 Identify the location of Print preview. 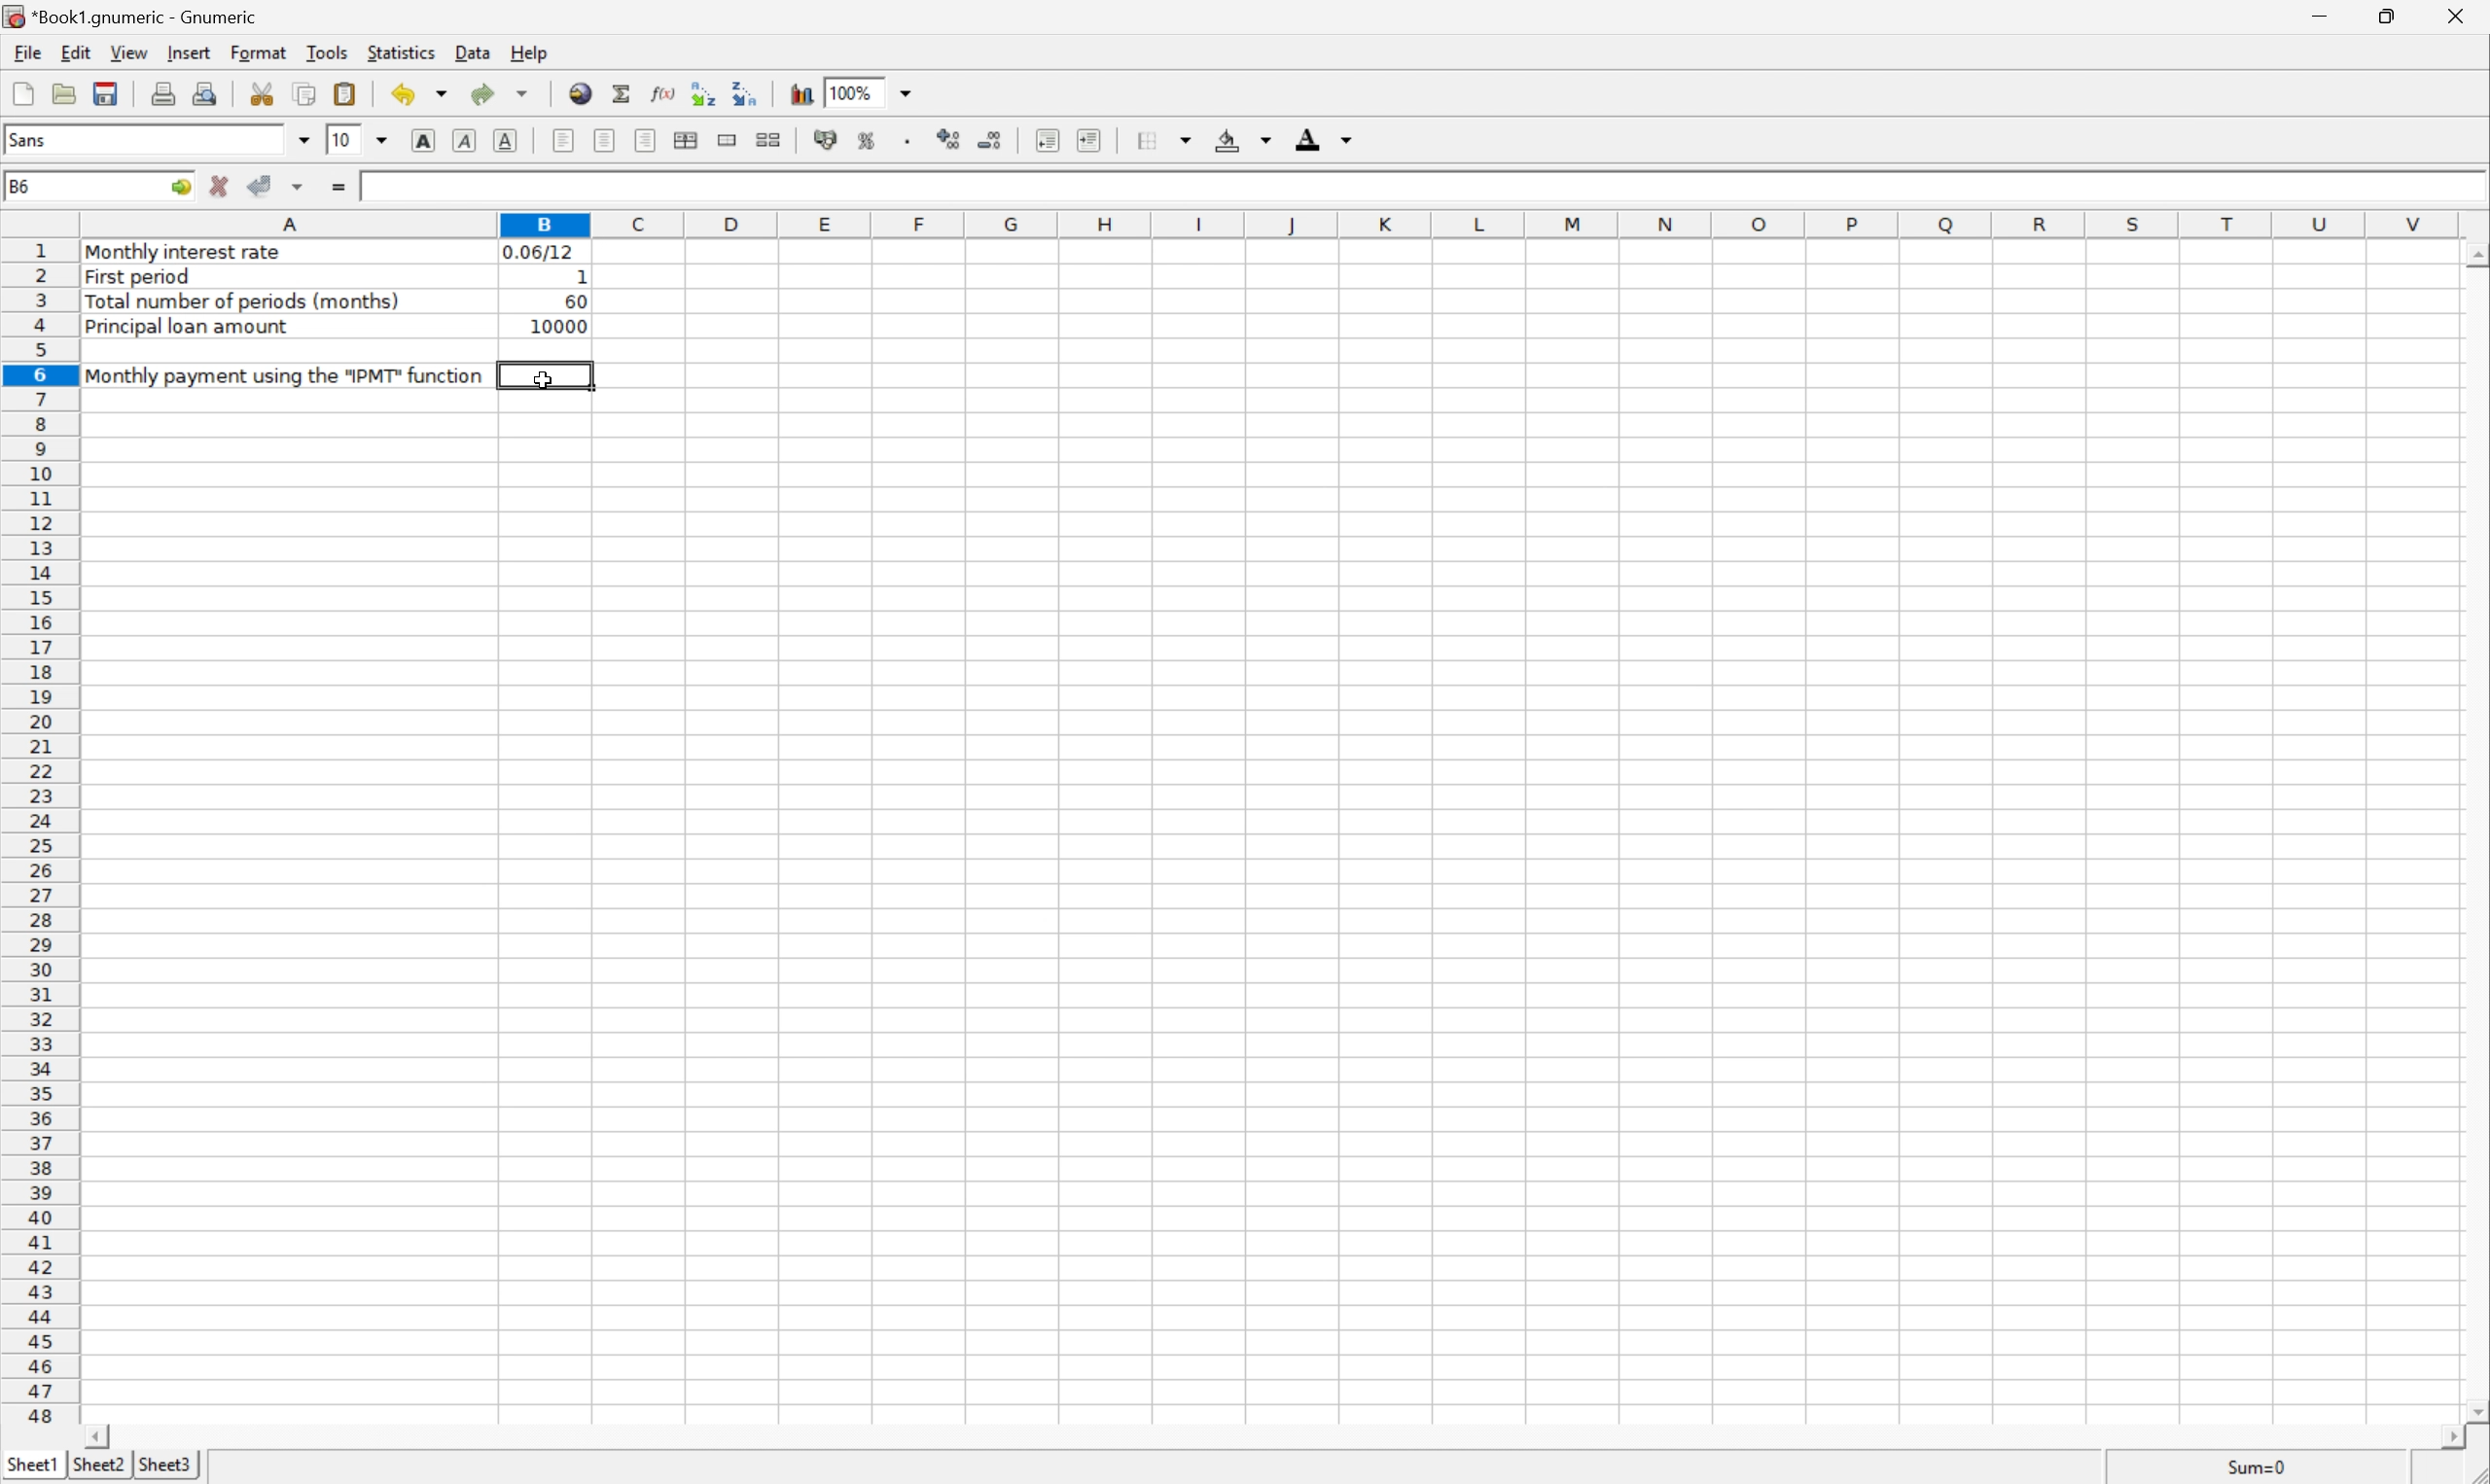
(207, 91).